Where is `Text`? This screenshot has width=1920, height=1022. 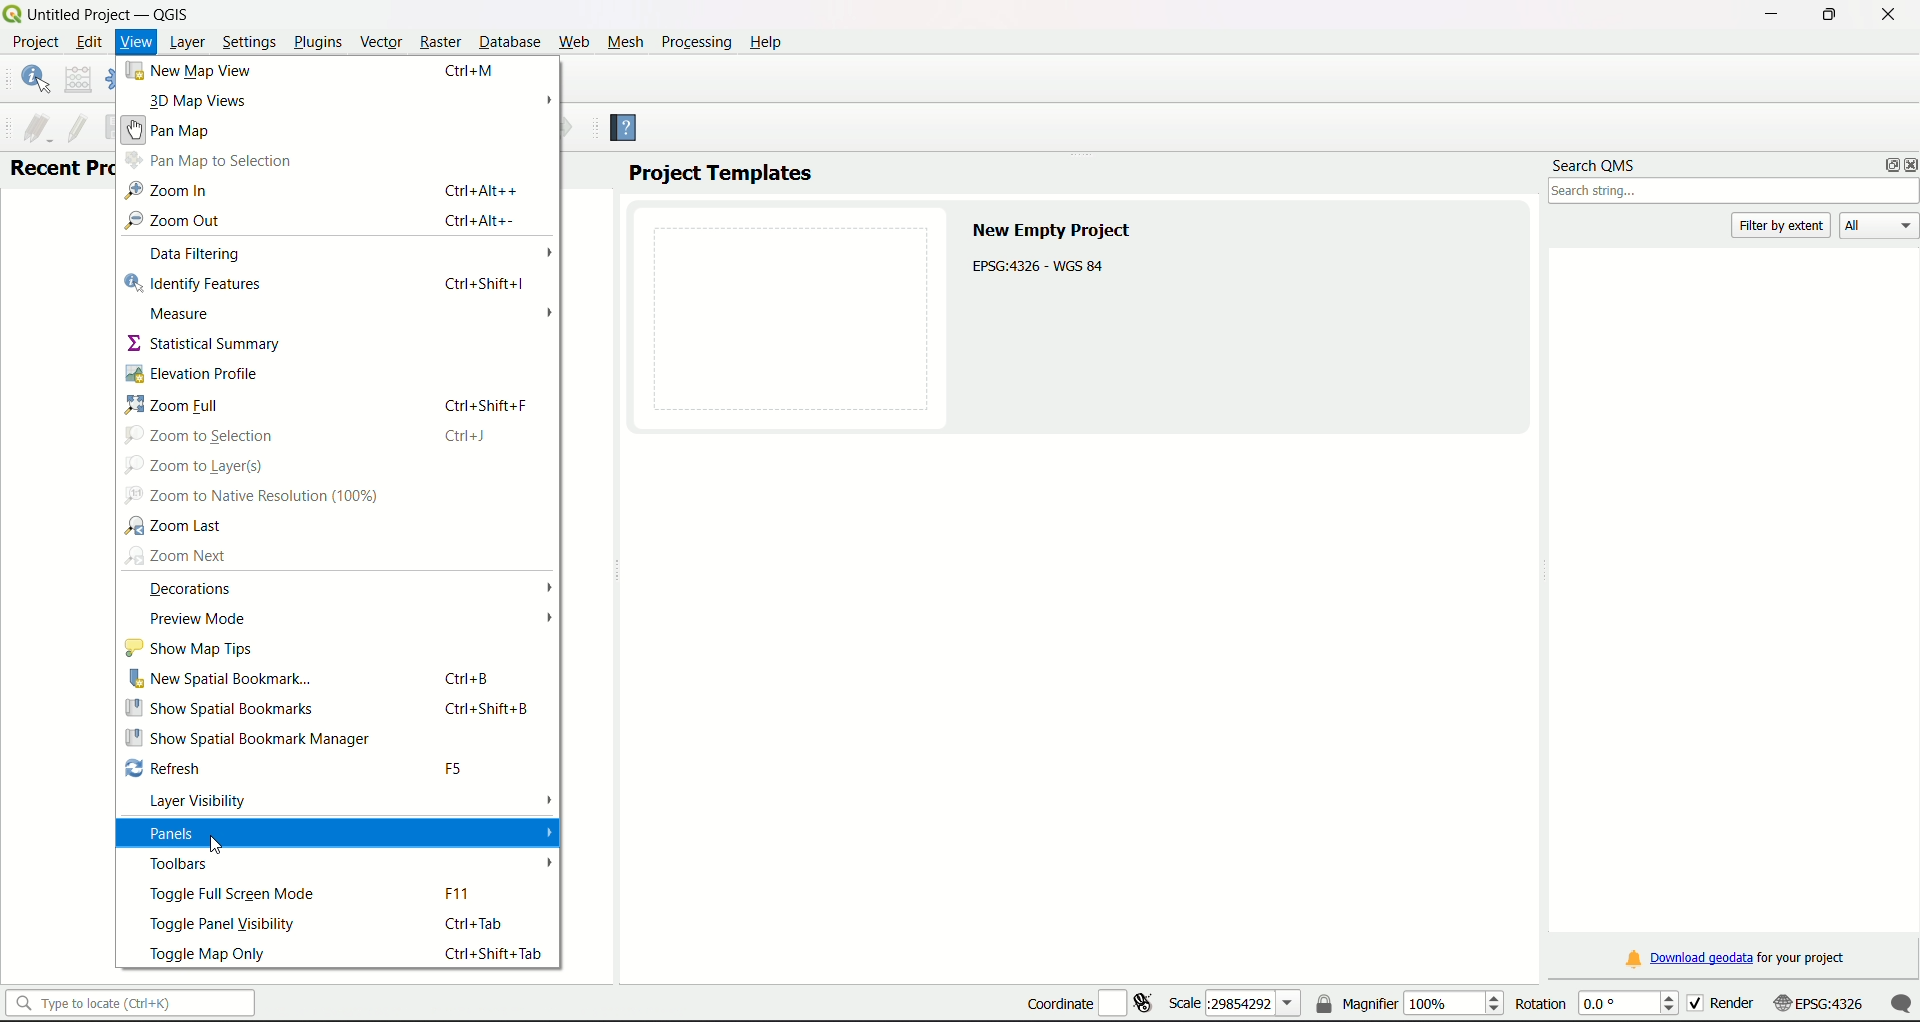 Text is located at coordinates (61, 167).